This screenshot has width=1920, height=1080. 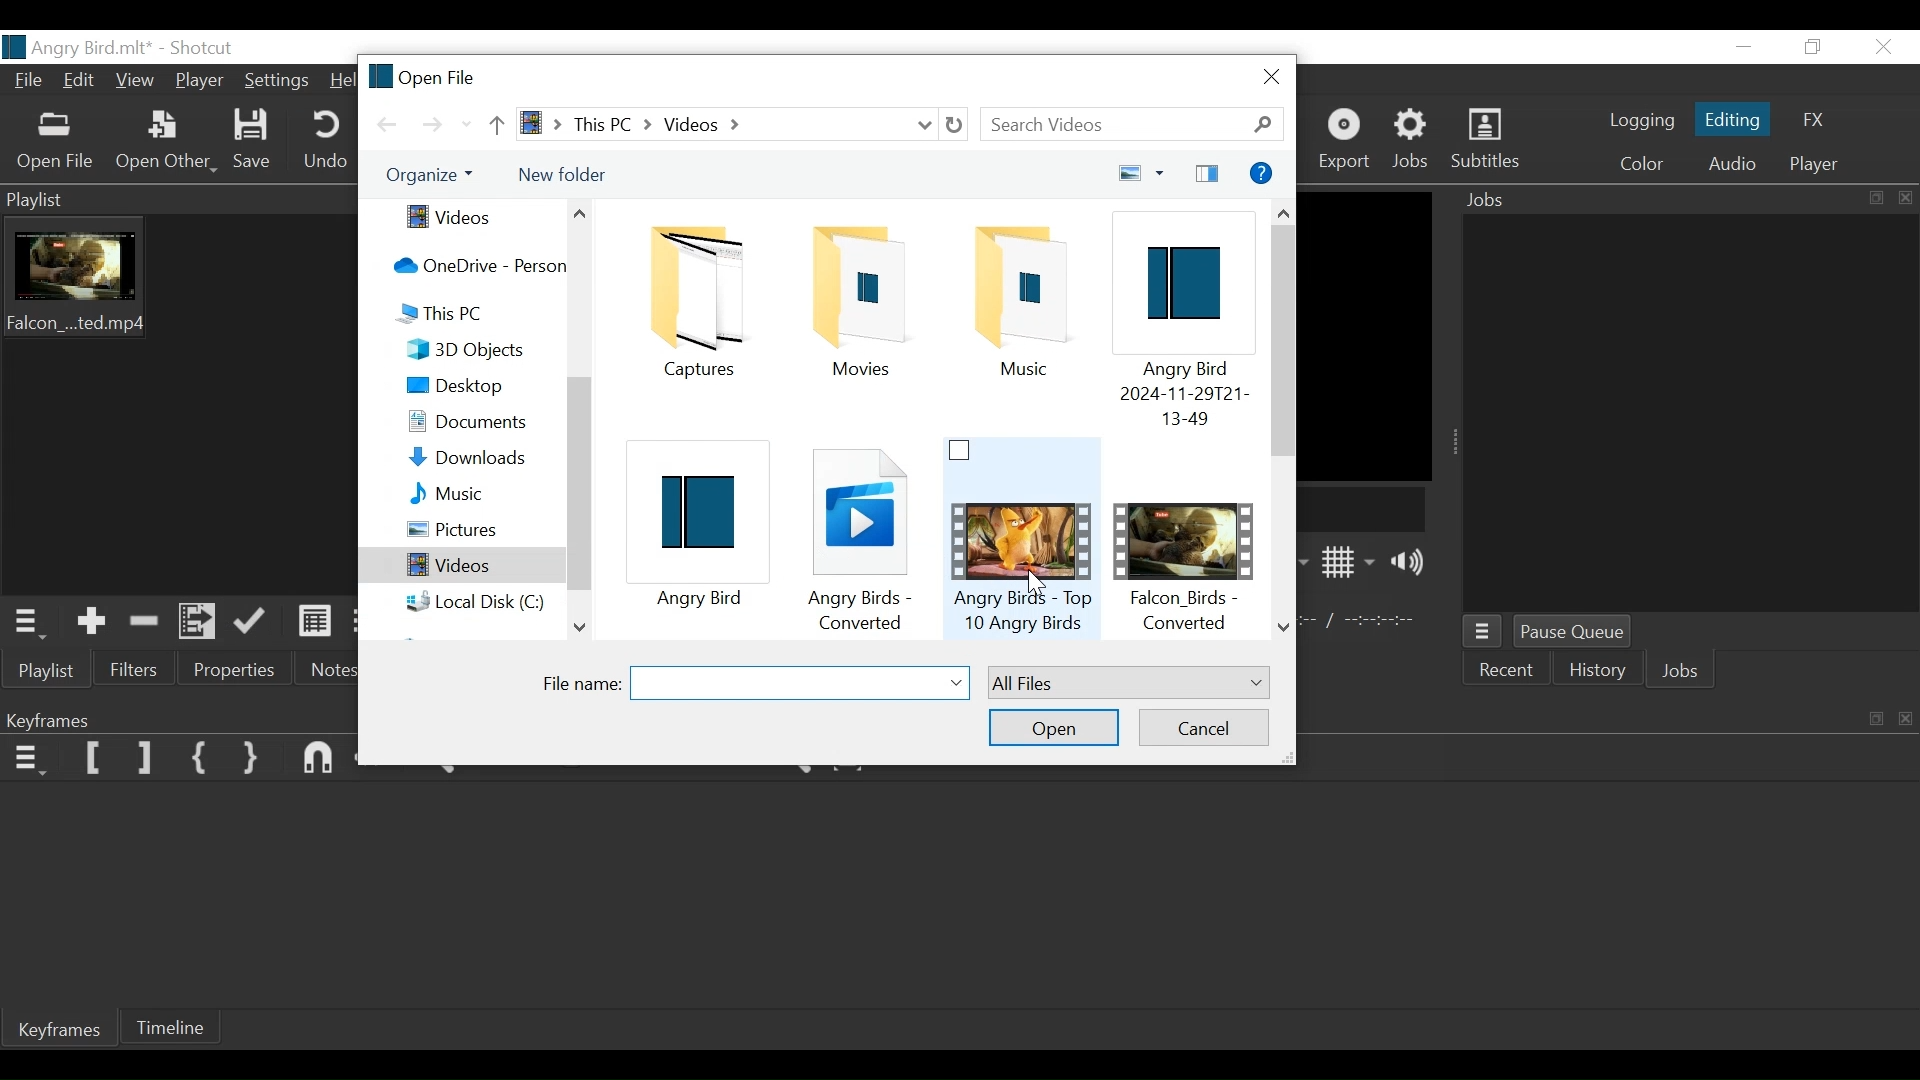 I want to click on Color, so click(x=1643, y=164).